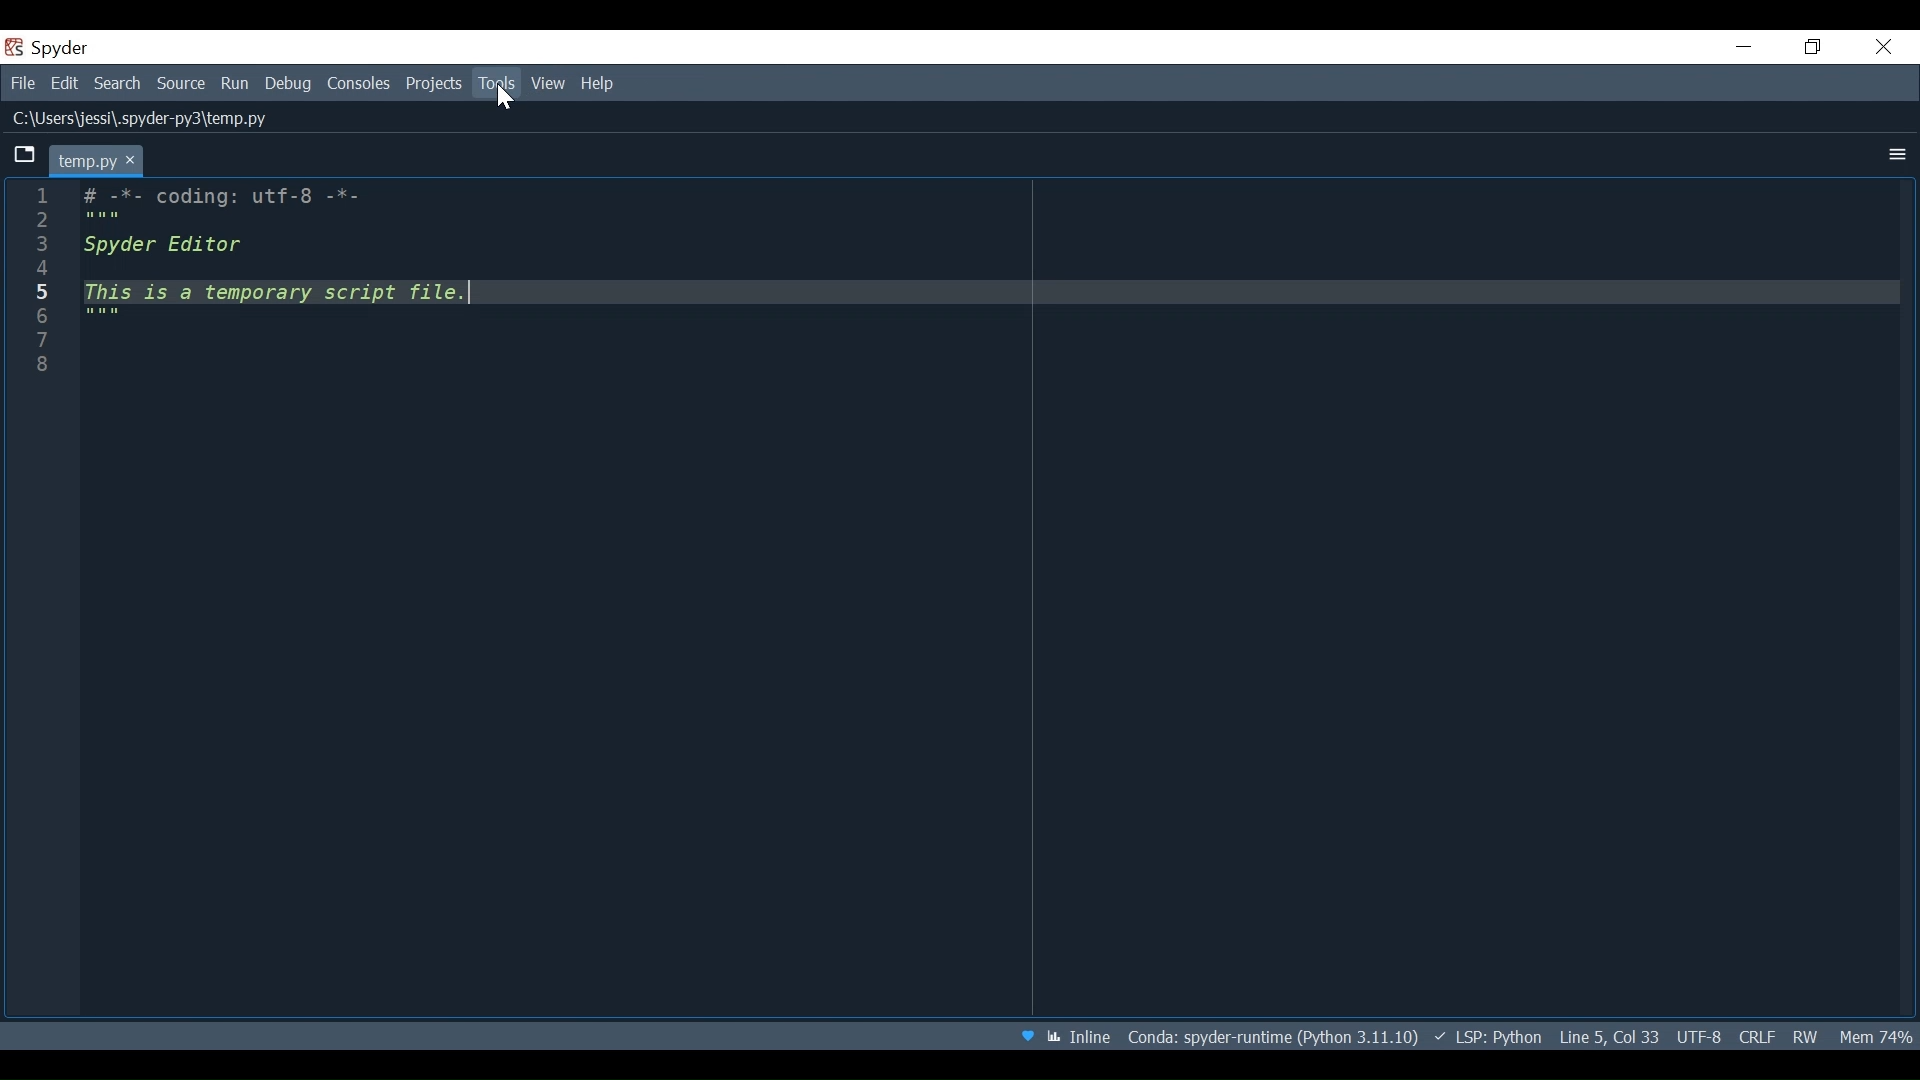  What do you see at coordinates (1270, 1034) in the screenshot?
I see `File Directory` at bounding box center [1270, 1034].